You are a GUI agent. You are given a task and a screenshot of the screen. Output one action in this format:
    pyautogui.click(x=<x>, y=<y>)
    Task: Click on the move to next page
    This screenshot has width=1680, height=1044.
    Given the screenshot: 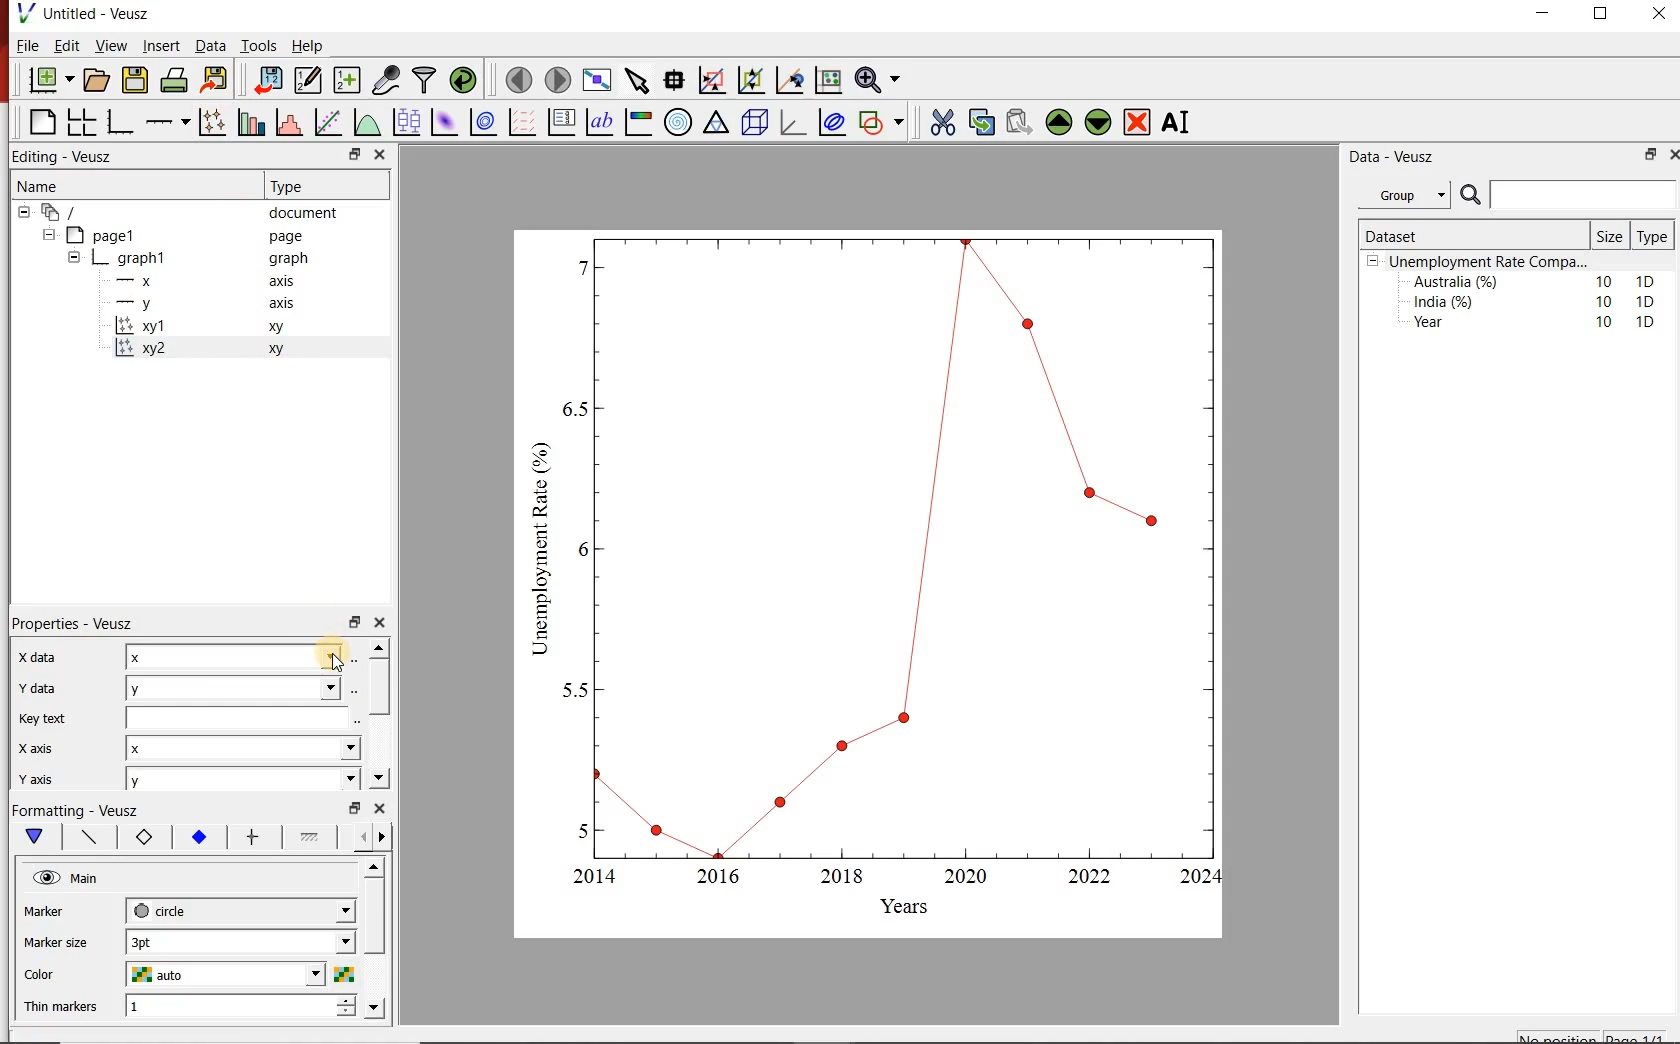 What is the action you would take?
    pyautogui.click(x=559, y=80)
    